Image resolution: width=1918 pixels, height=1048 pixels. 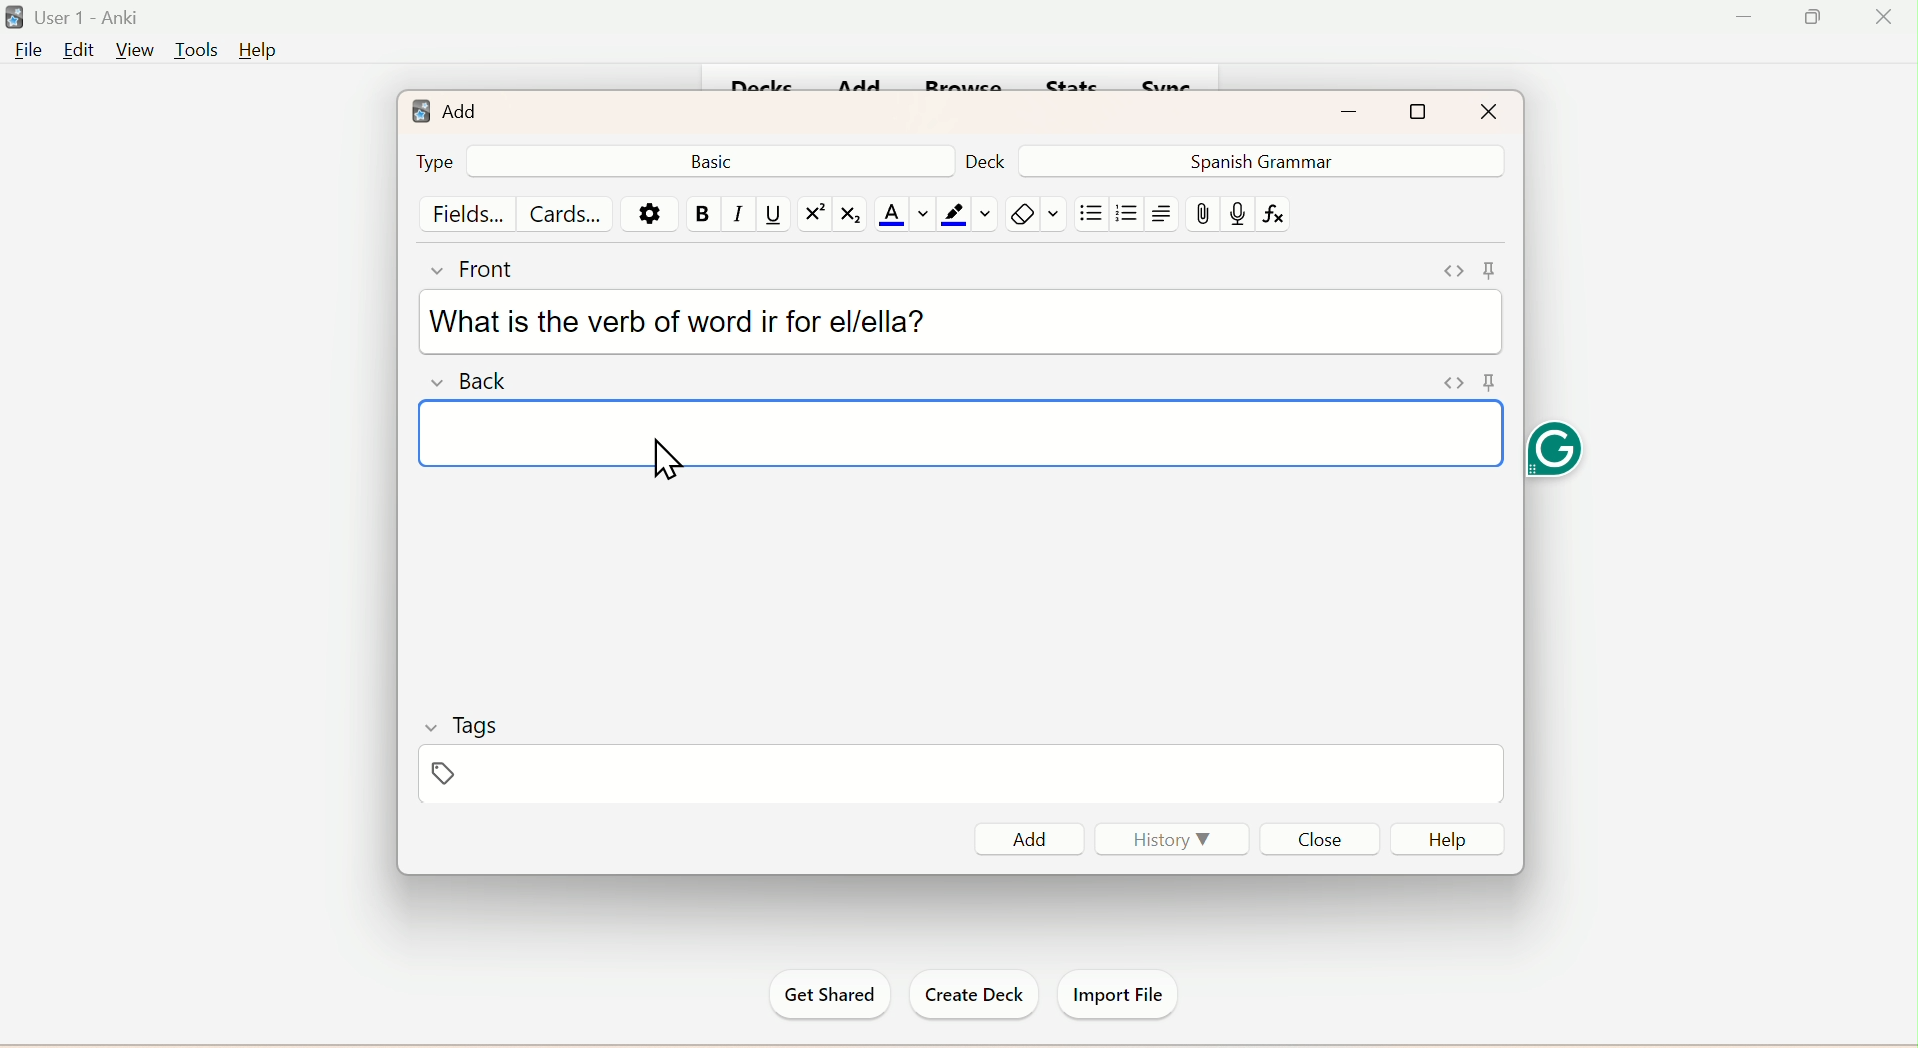 What do you see at coordinates (811, 214) in the screenshot?
I see `Superscript` at bounding box center [811, 214].